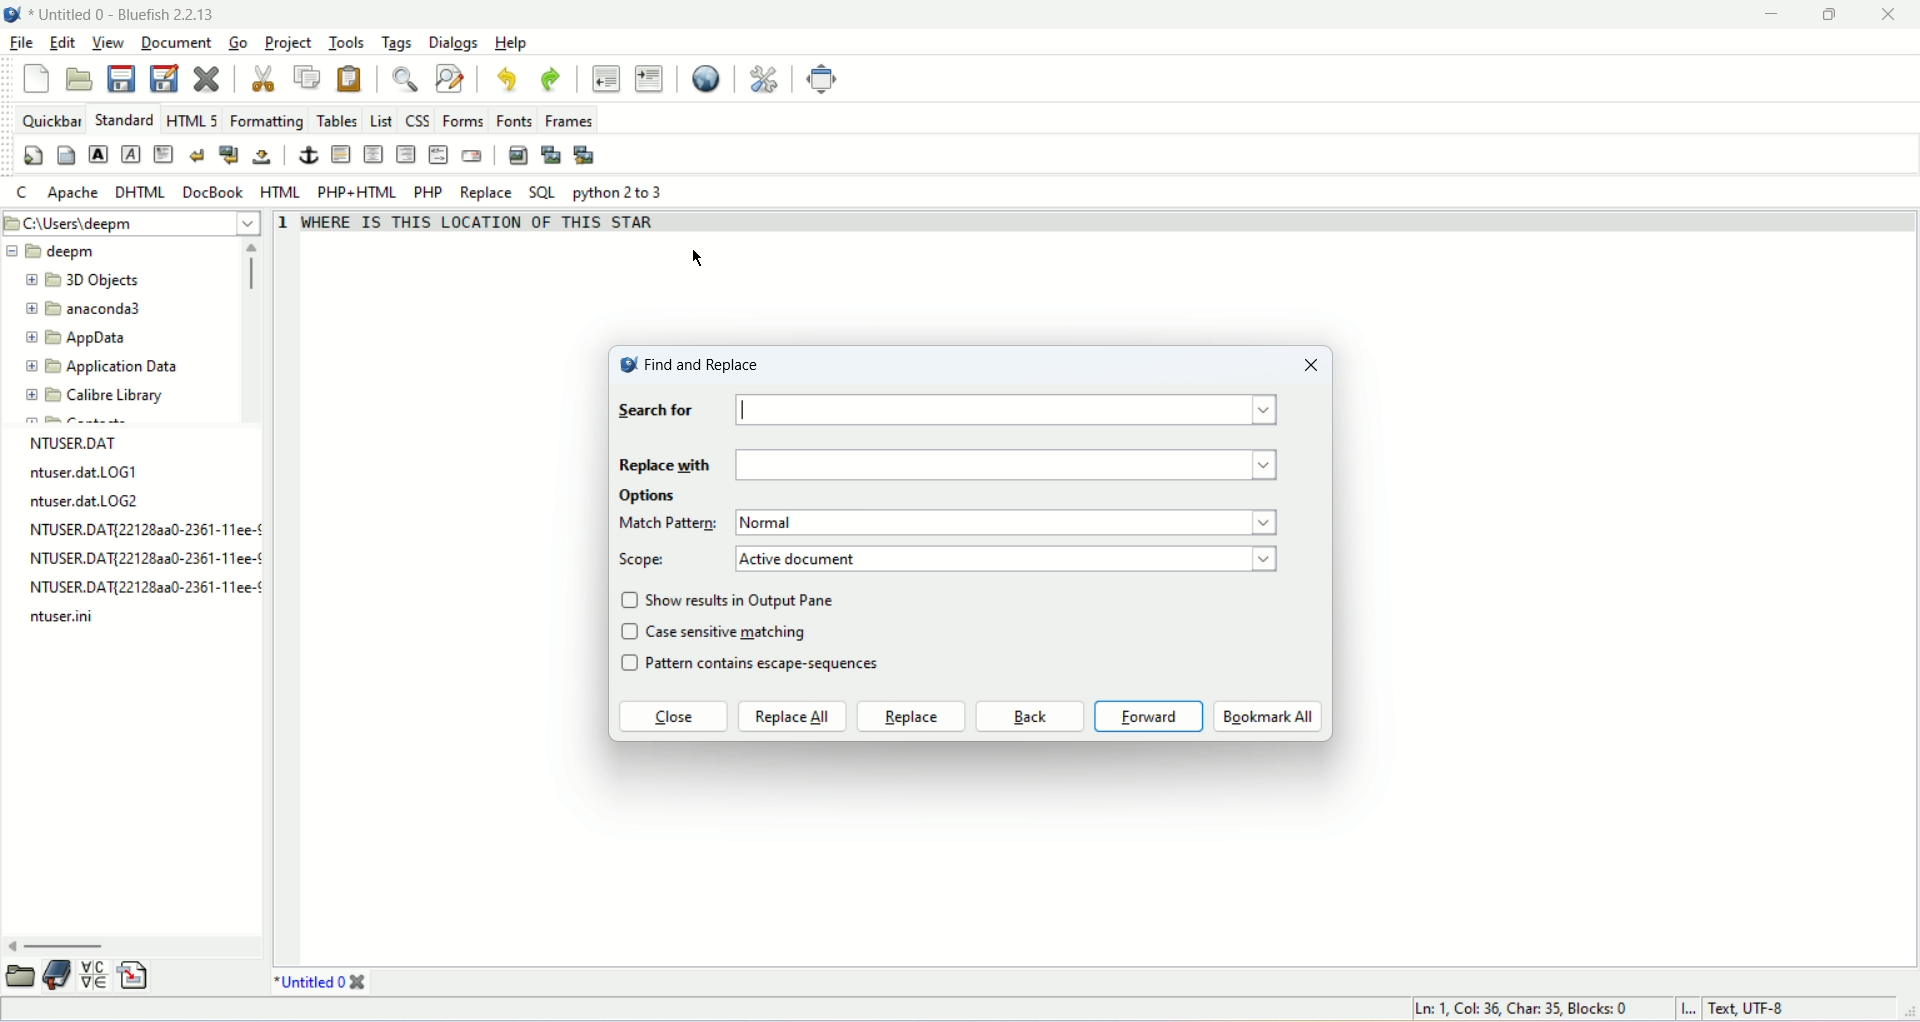 The height and width of the screenshot is (1022, 1920). Describe the element at coordinates (70, 193) in the screenshot. I see `Apache` at that location.